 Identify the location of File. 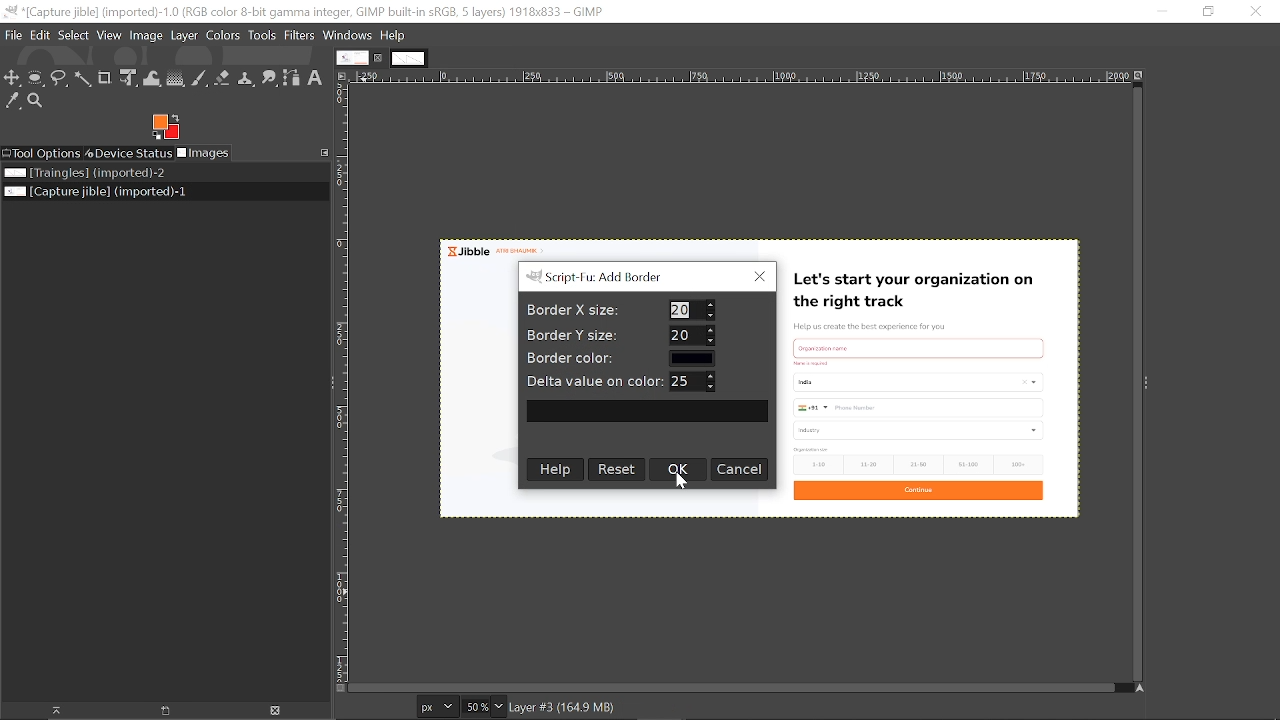
(14, 35).